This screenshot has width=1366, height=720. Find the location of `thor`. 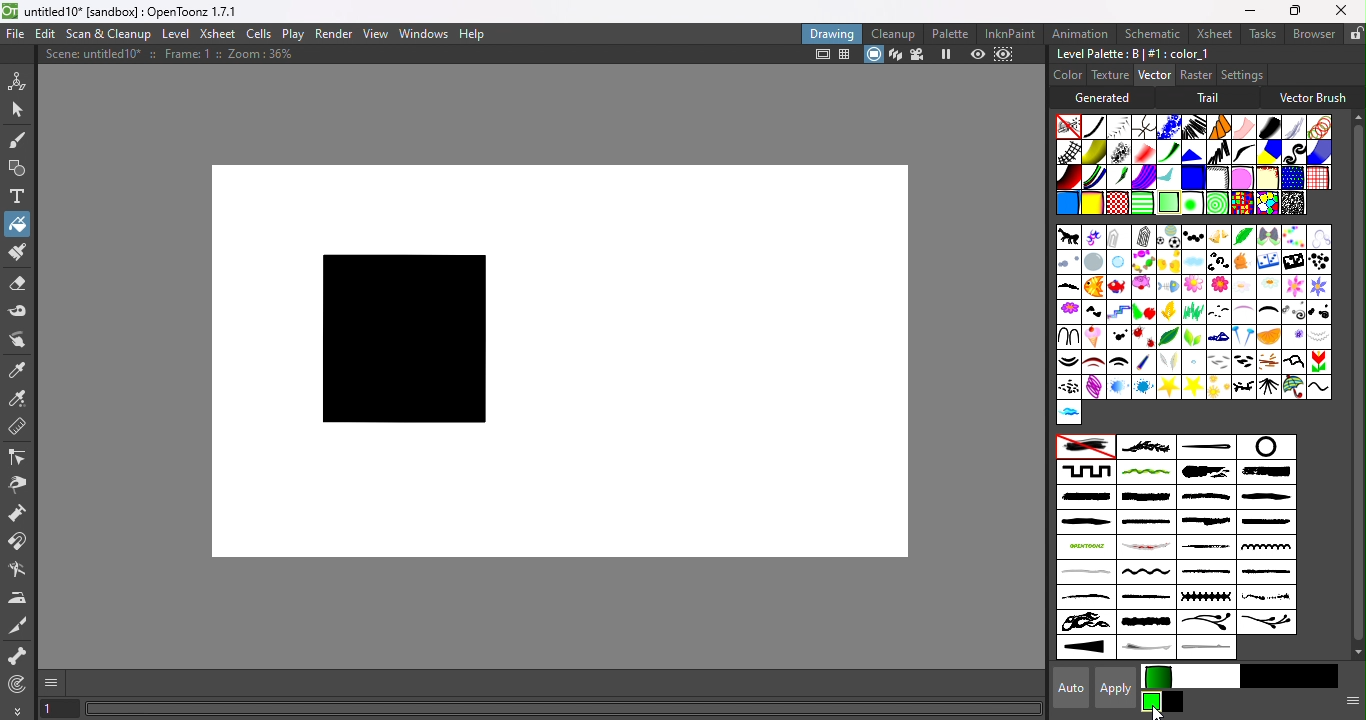

thor is located at coordinates (1242, 387).